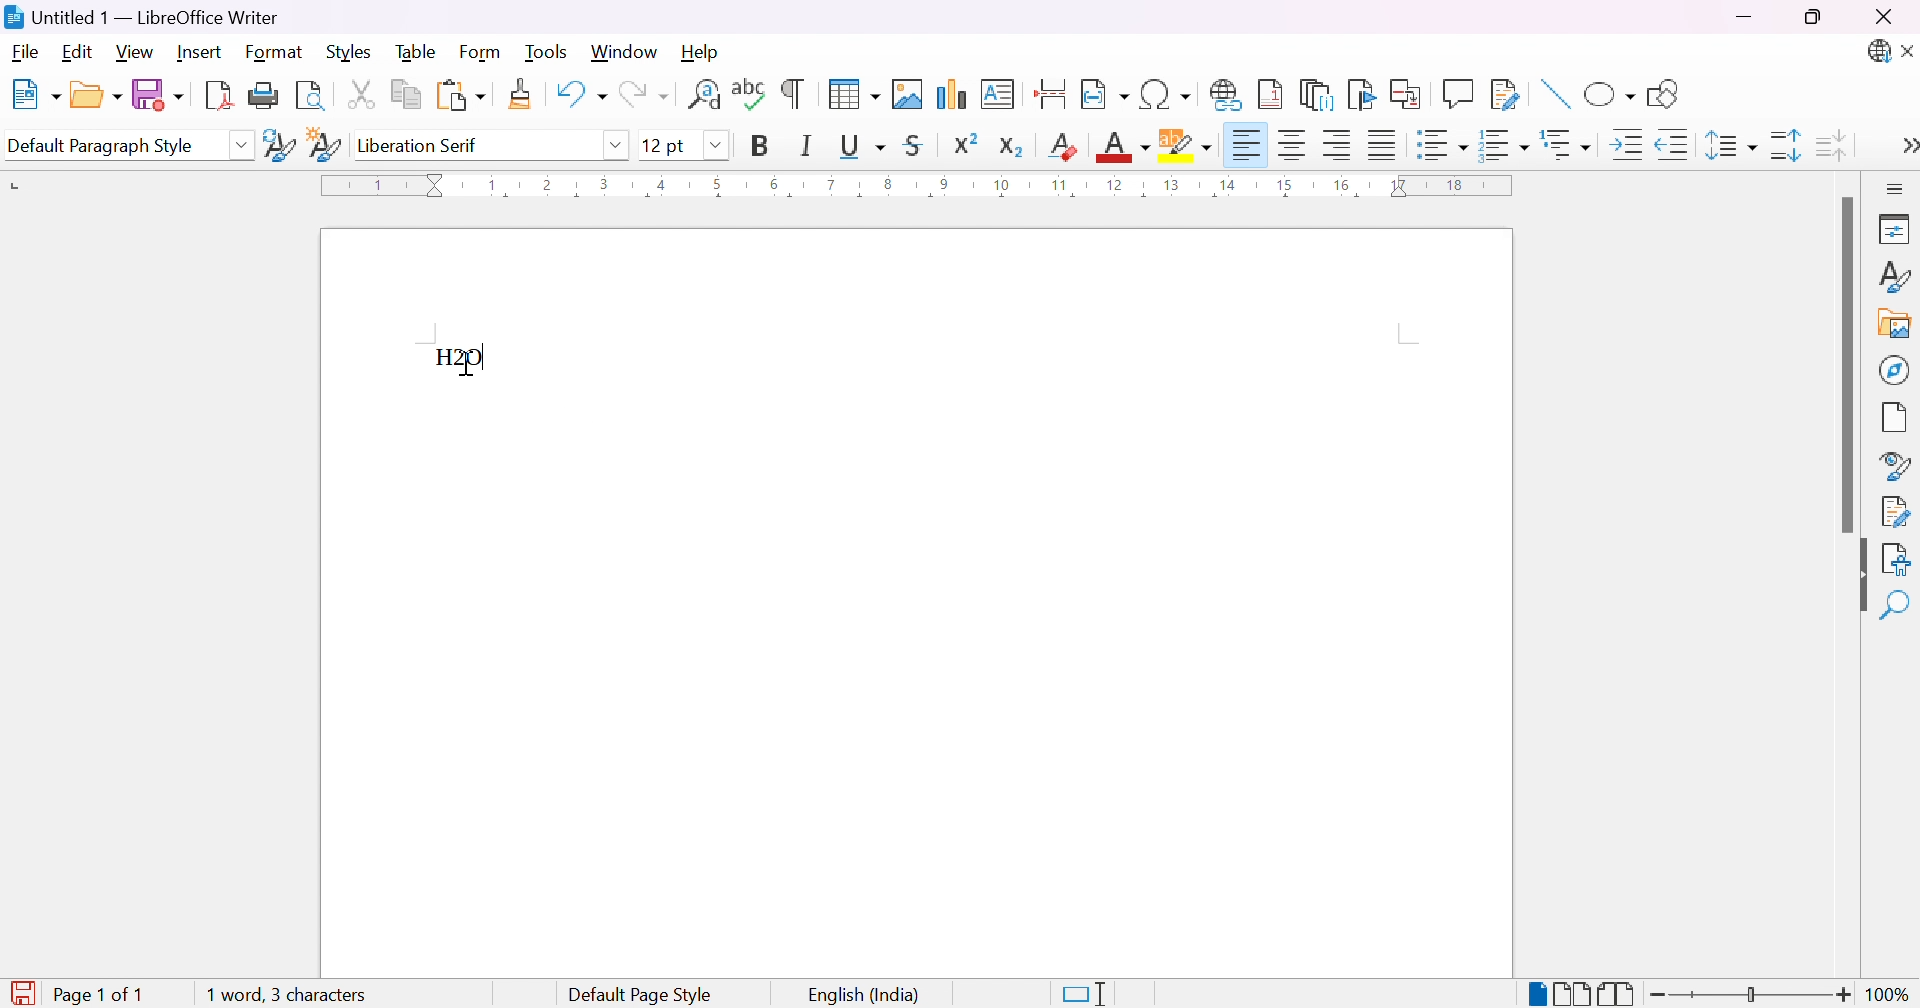  What do you see at coordinates (485, 53) in the screenshot?
I see `Form` at bounding box center [485, 53].